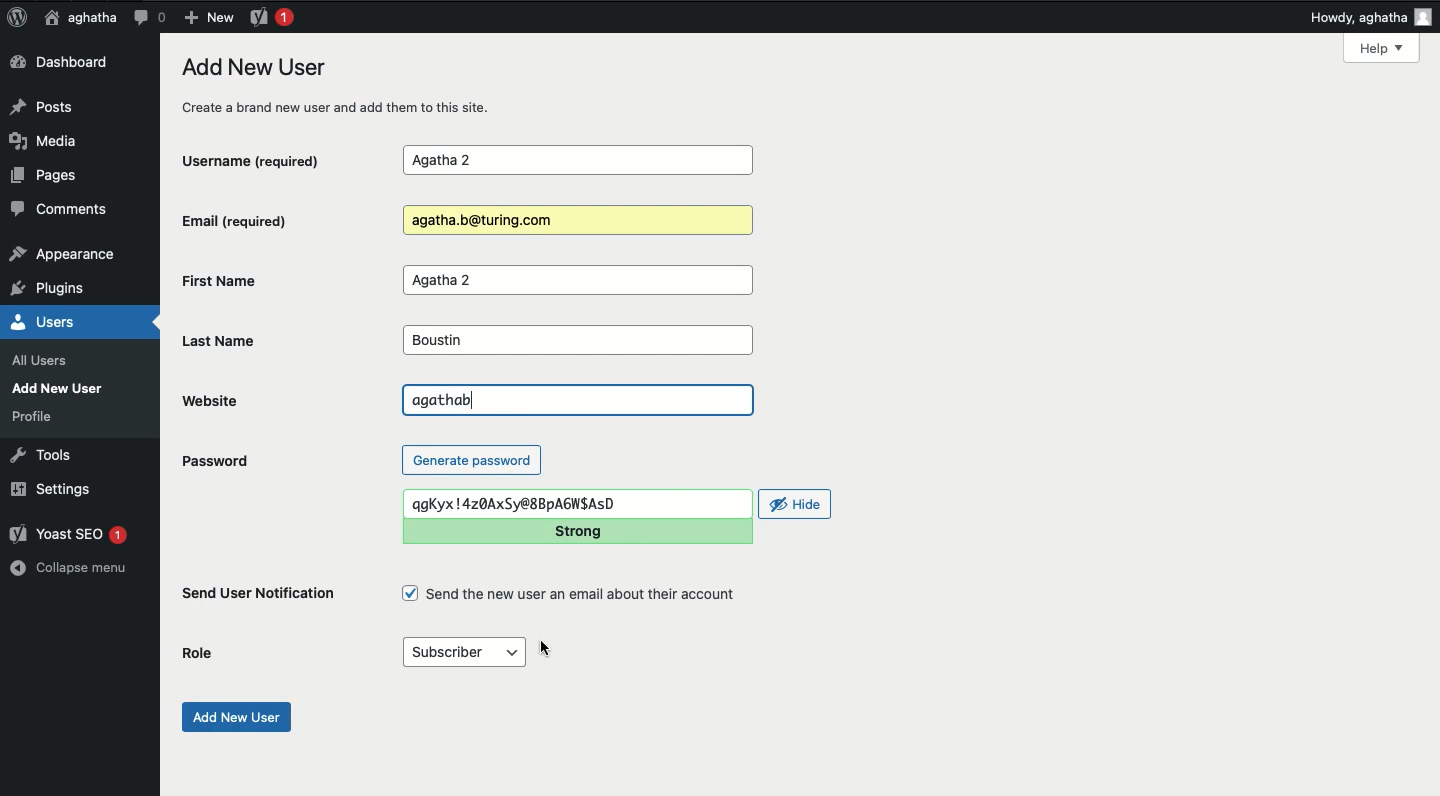 The image size is (1440, 796). Describe the element at coordinates (45, 361) in the screenshot. I see `all users` at that location.